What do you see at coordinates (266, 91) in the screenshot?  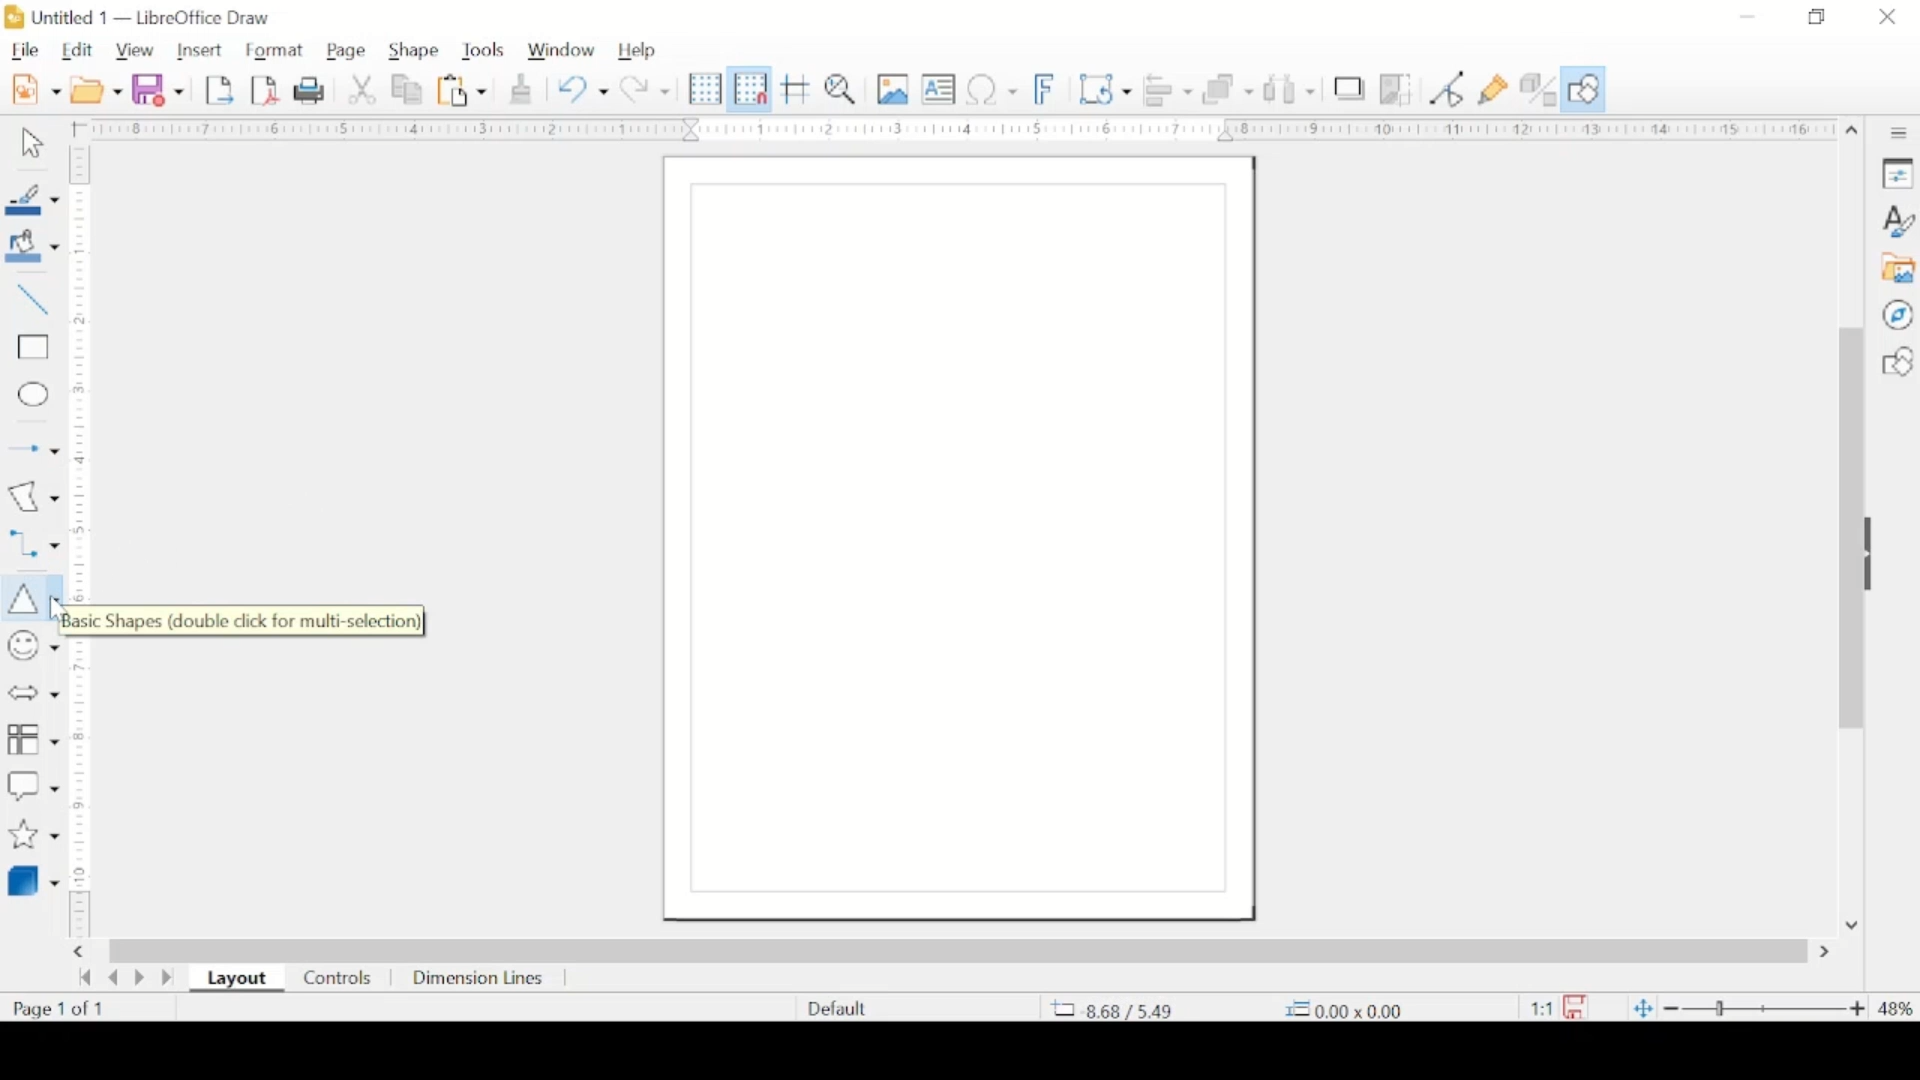 I see `export directly as pdf` at bounding box center [266, 91].